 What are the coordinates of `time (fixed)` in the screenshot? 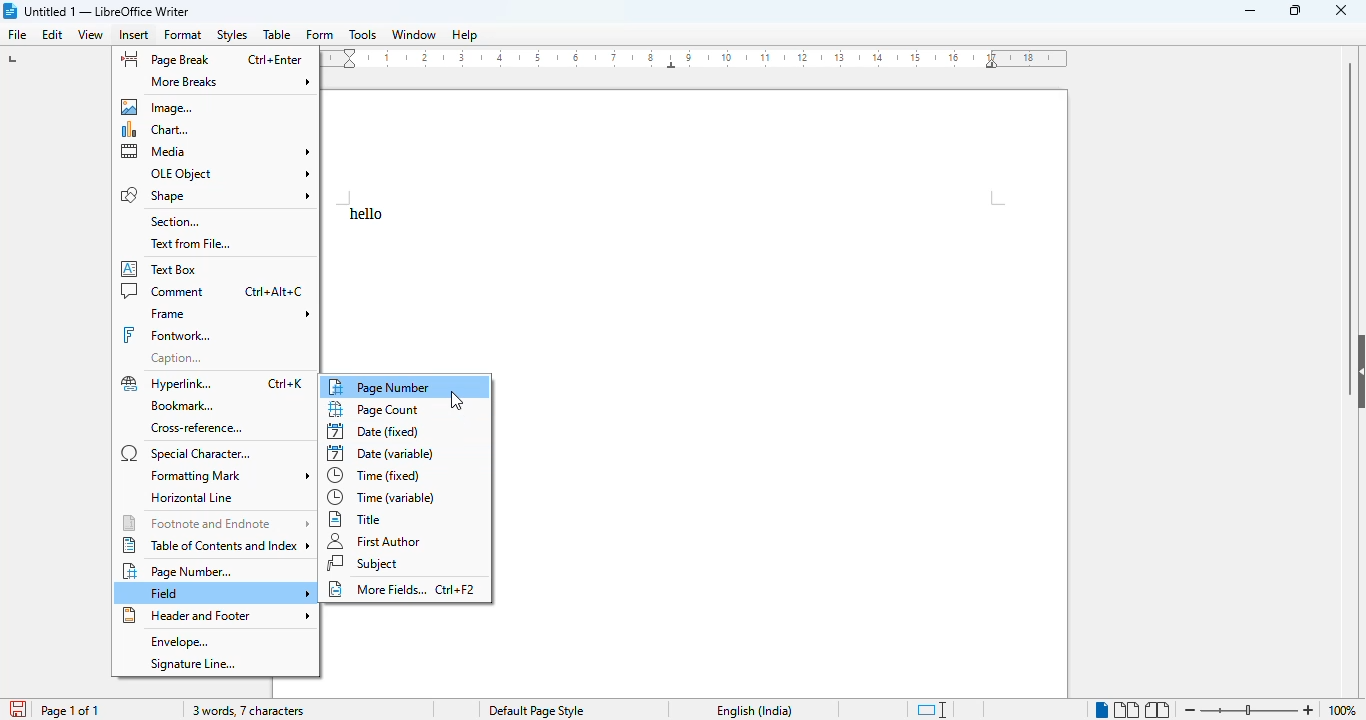 It's located at (377, 475).